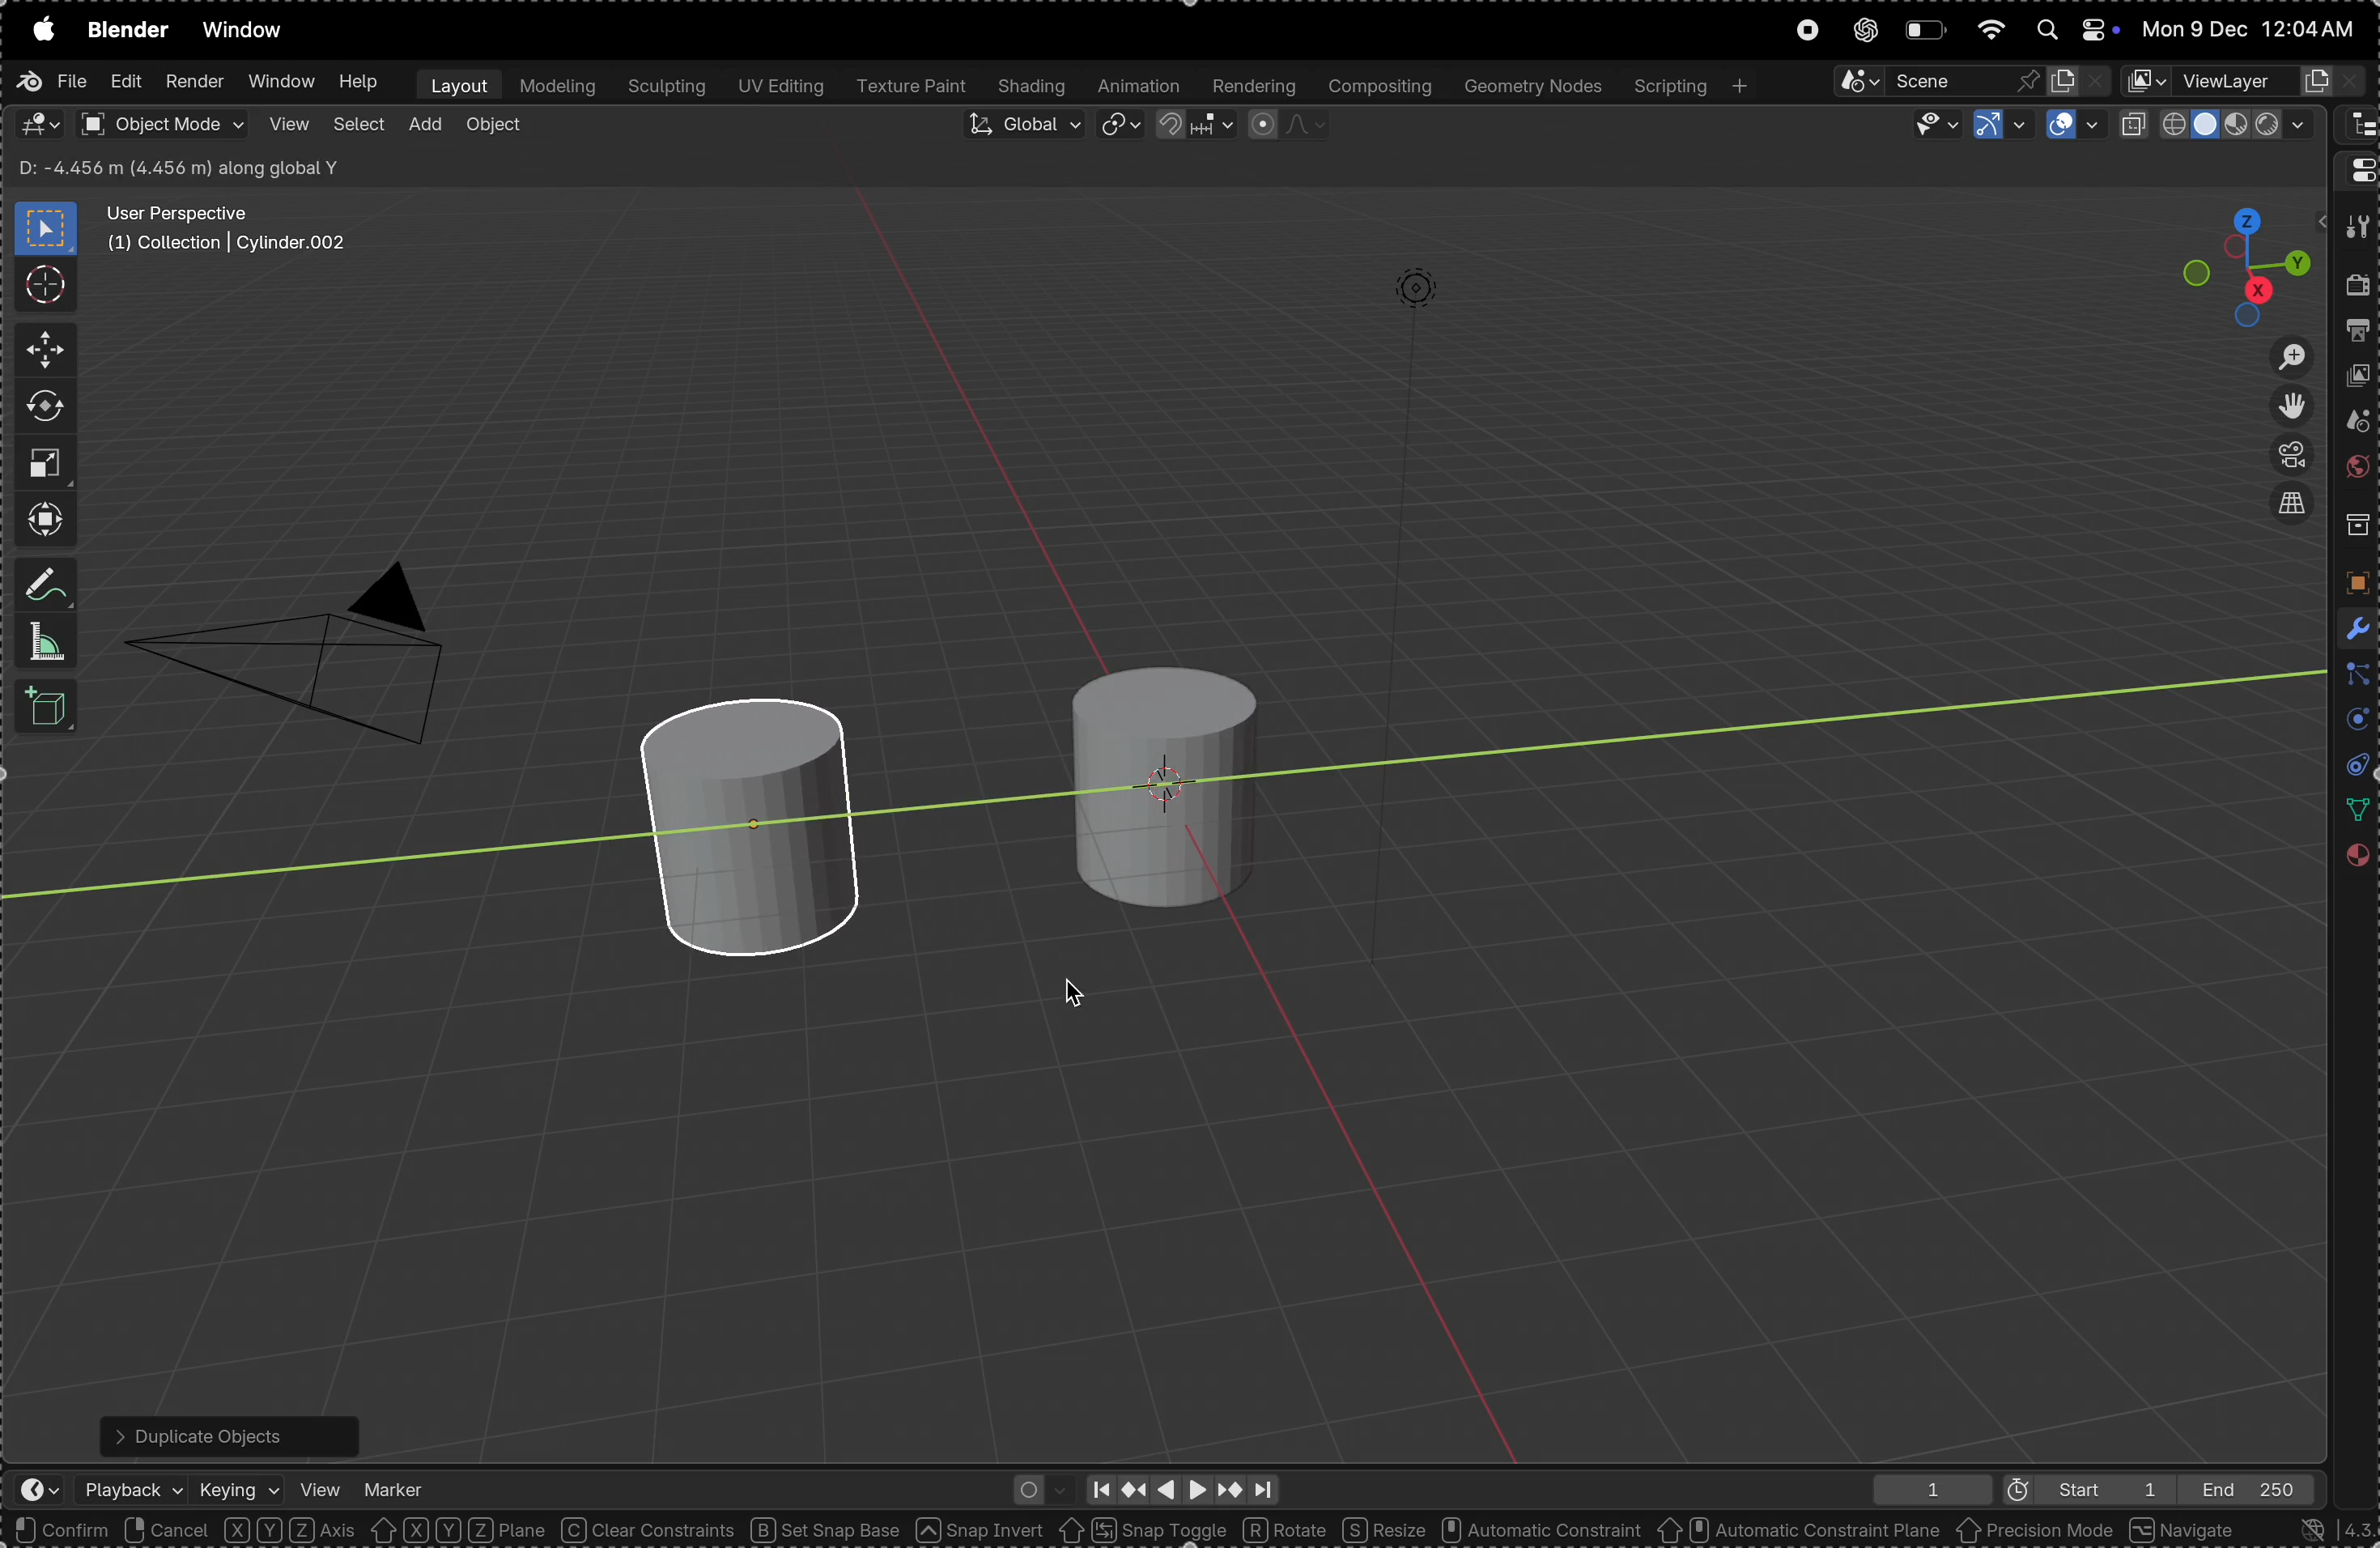 Image resolution: width=2380 pixels, height=1548 pixels. What do you see at coordinates (1530, 85) in the screenshot?
I see `Geometry notes` at bounding box center [1530, 85].